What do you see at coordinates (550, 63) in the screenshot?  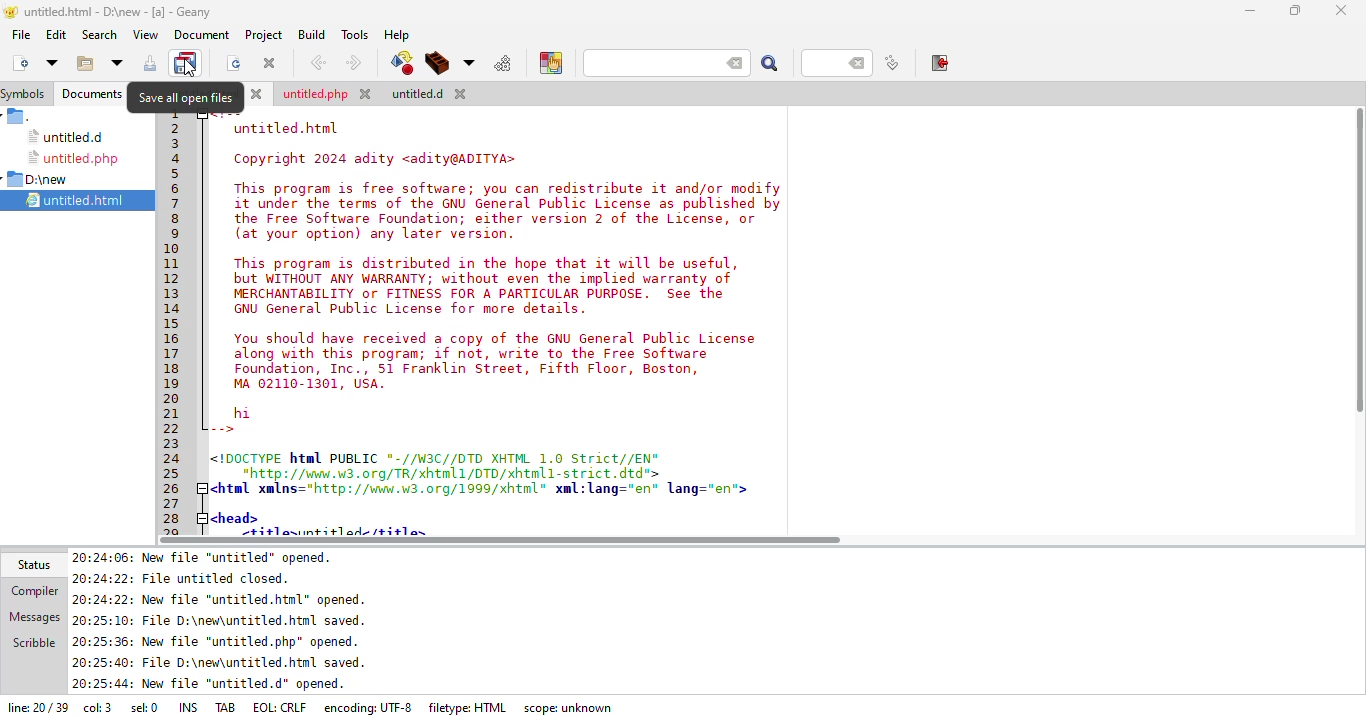 I see `choose color` at bounding box center [550, 63].